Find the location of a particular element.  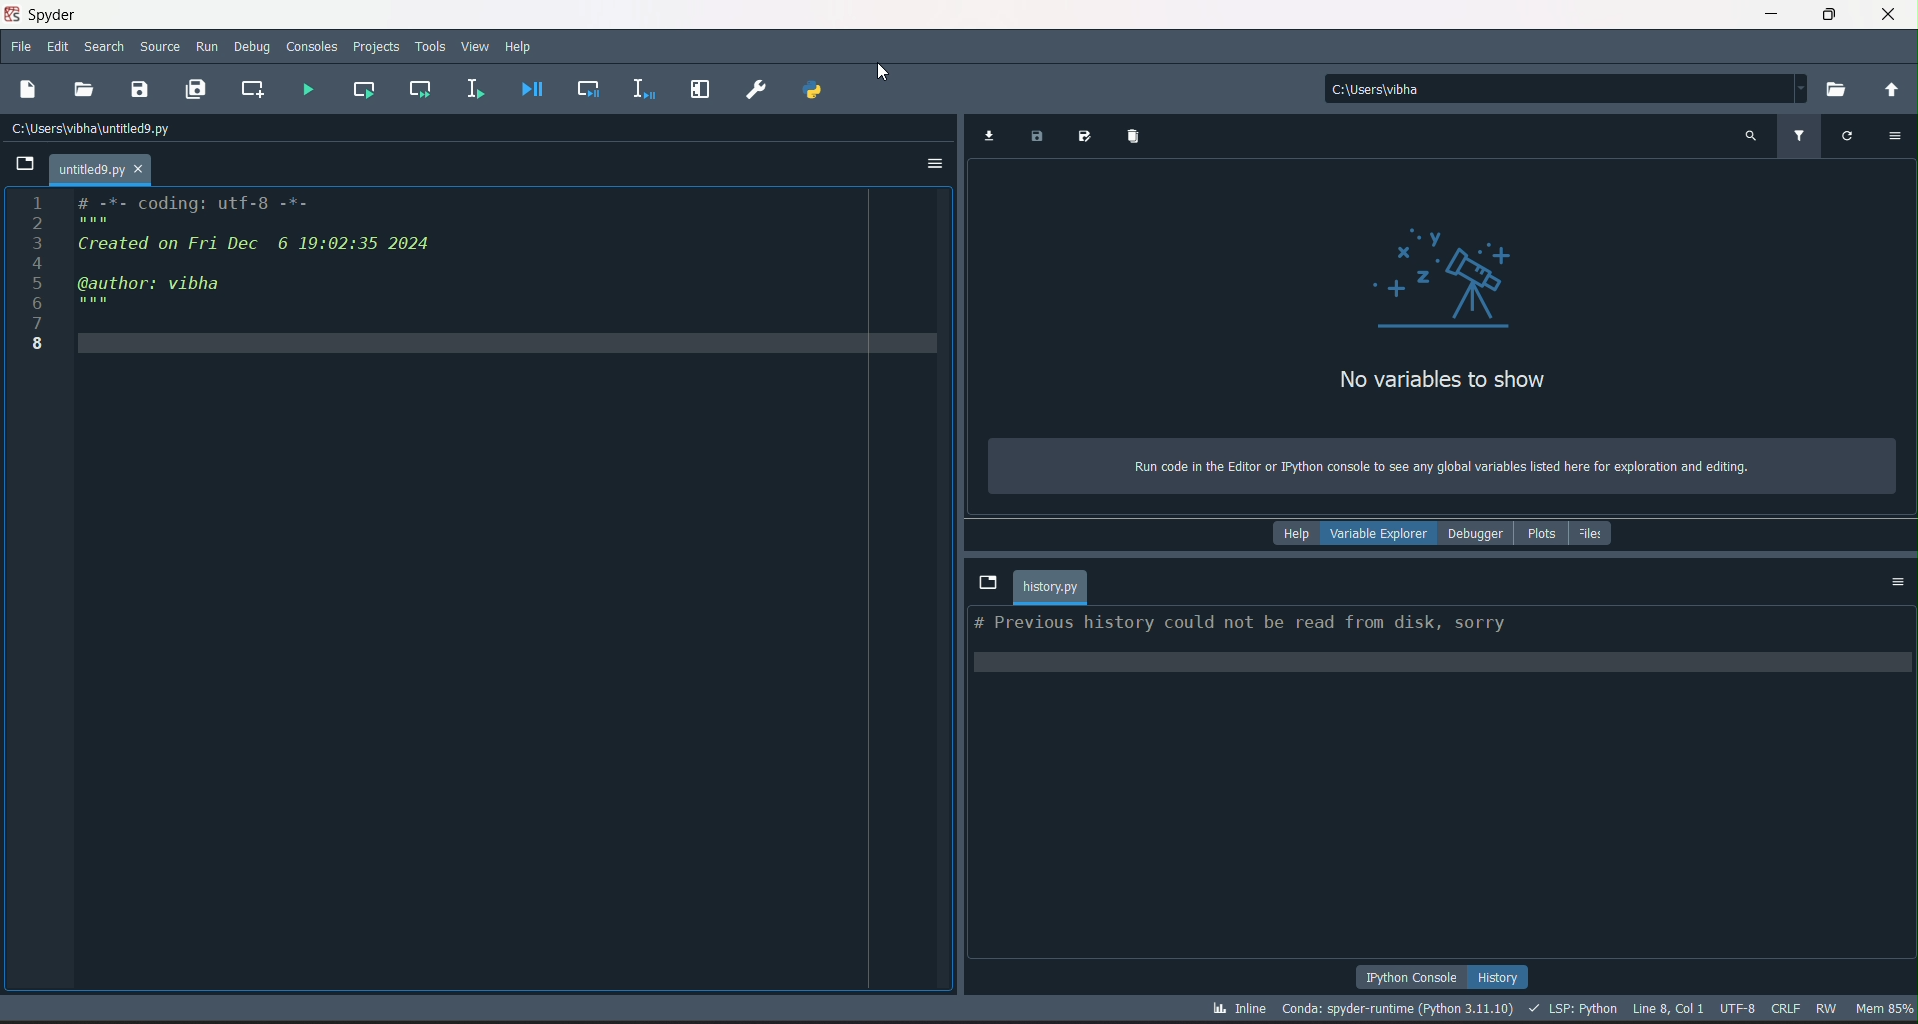

save all files is located at coordinates (194, 90).